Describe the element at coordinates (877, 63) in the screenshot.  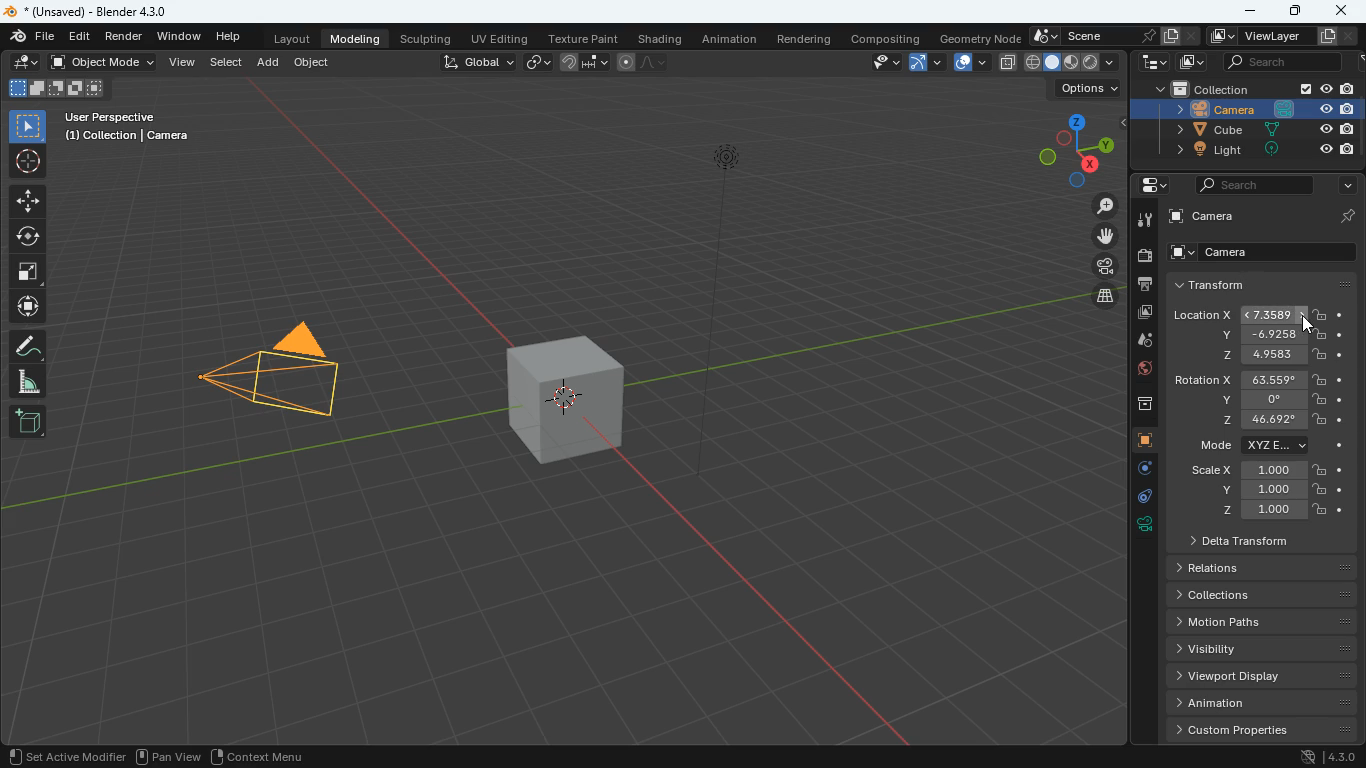
I see `view` at that location.